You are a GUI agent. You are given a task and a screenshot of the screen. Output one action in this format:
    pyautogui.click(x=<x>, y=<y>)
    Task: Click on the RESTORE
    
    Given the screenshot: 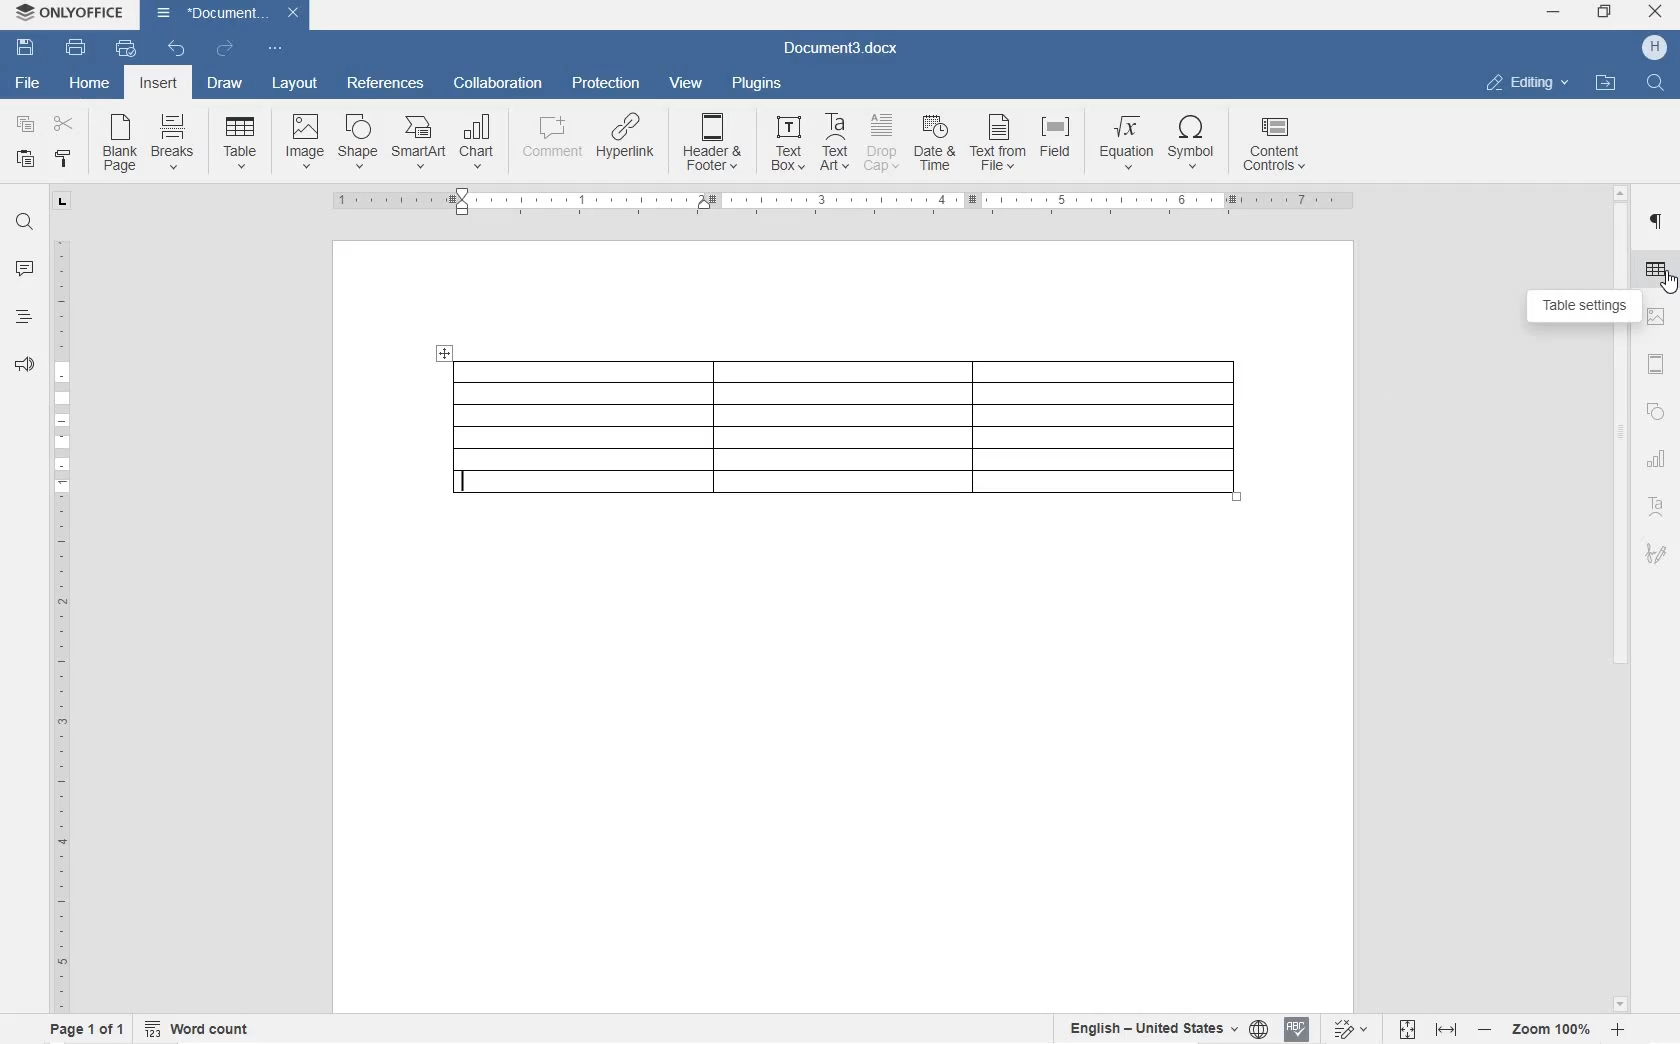 What is the action you would take?
    pyautogui.click(x=1606, y=14)
    